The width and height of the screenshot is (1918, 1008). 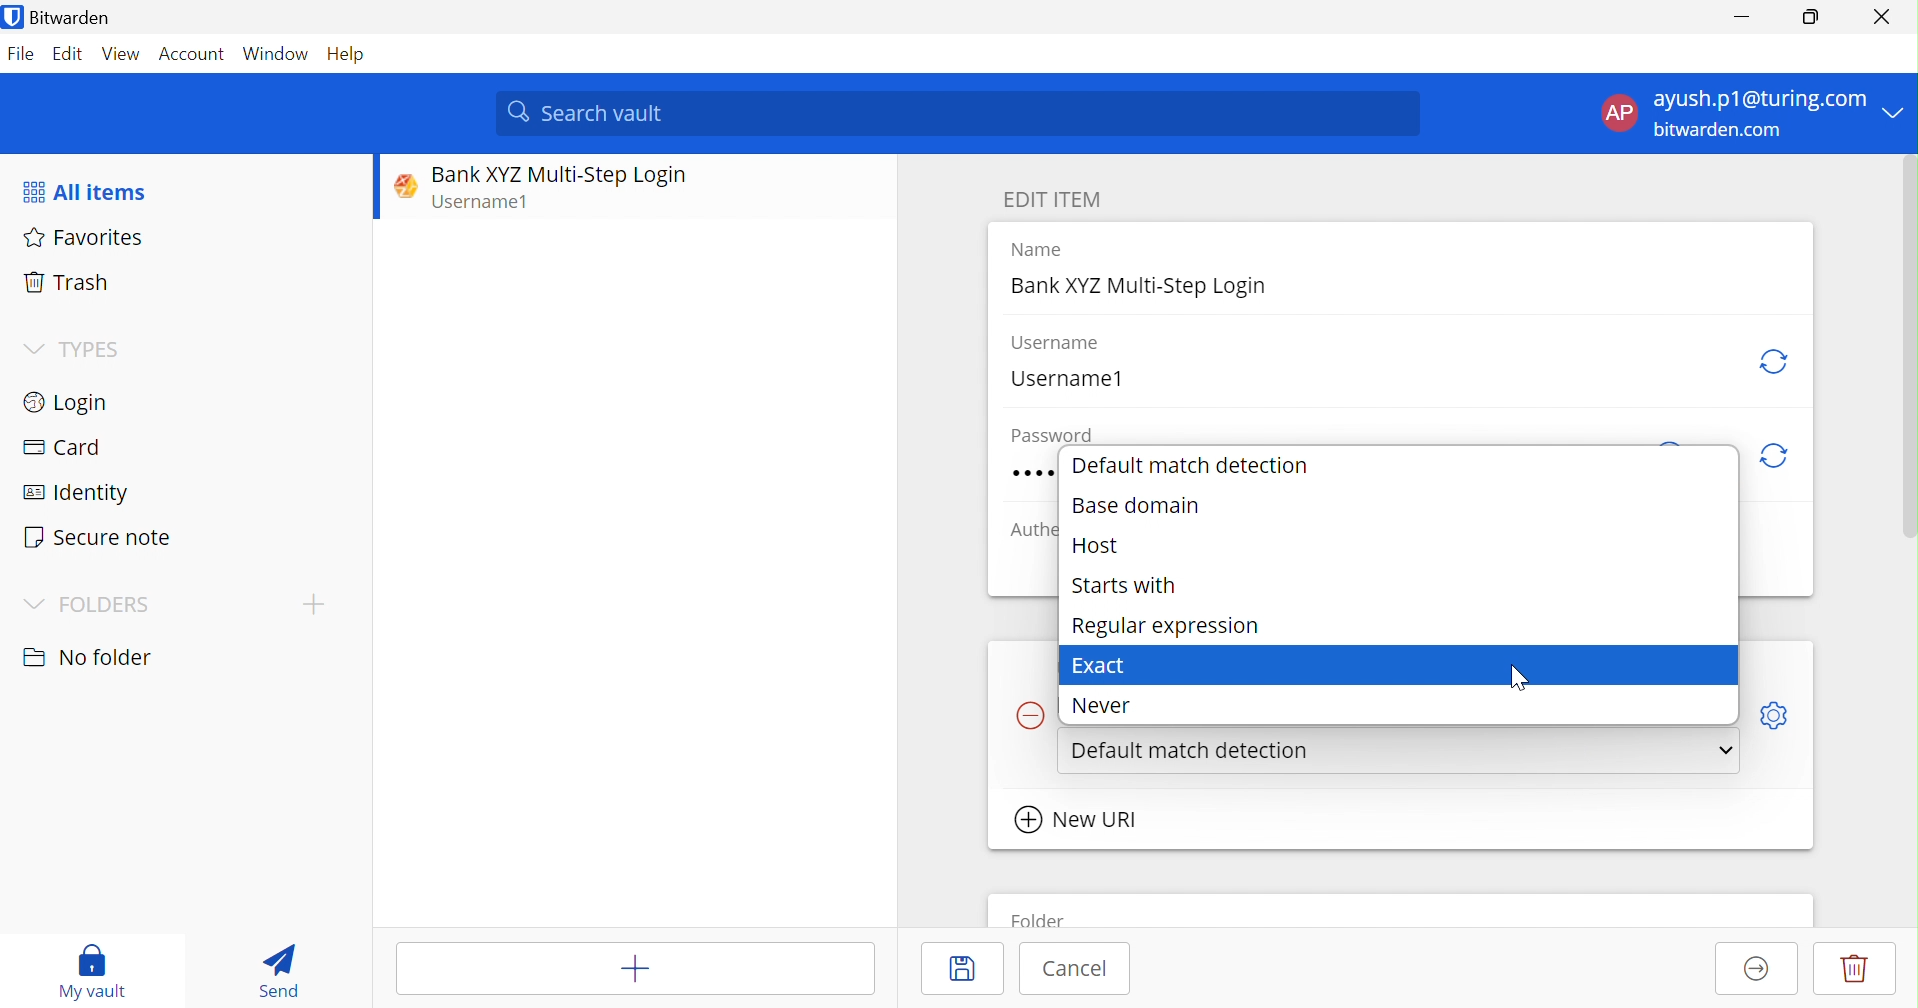 What do you see at coordinates (490, 204) in the screenshot?
I see `Username1` at bounding box center [490, 204].